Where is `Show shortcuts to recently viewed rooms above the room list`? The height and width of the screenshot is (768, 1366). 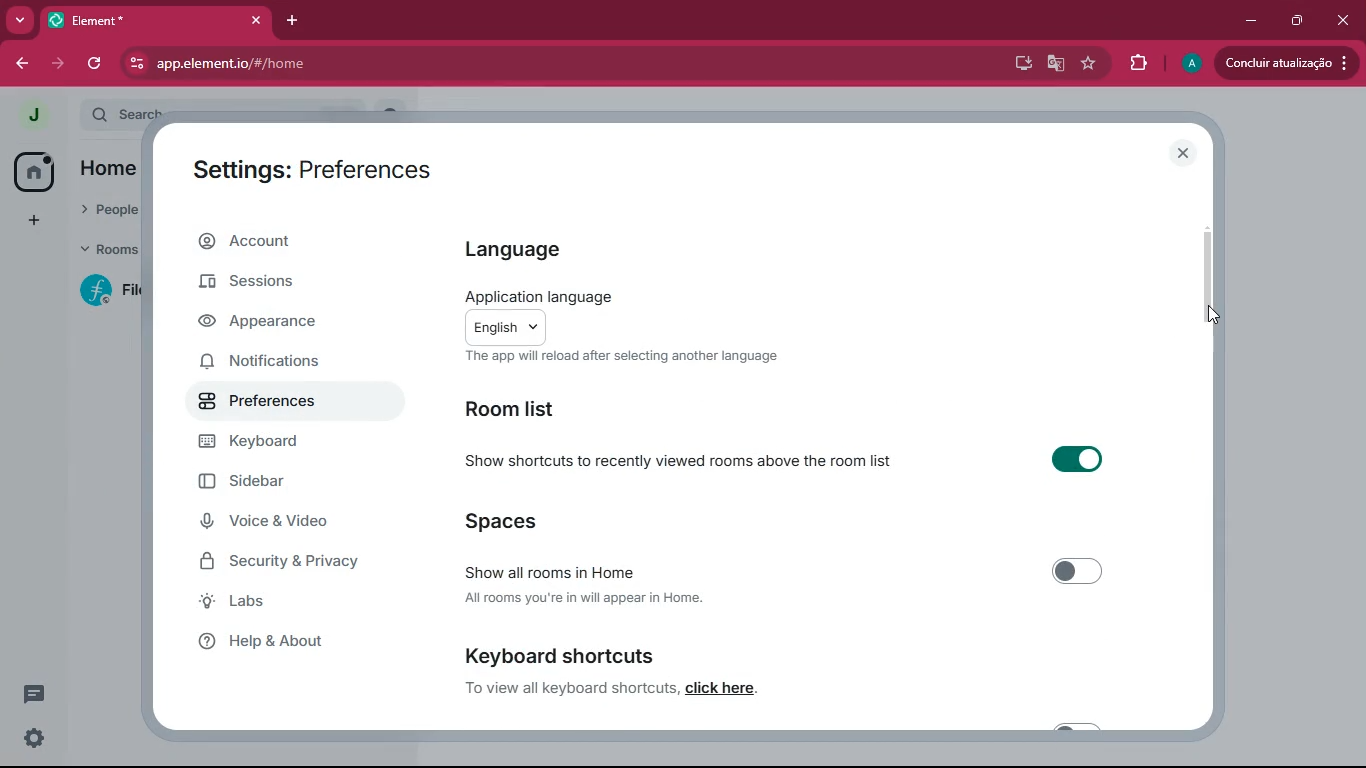
Show shortcuts to recently viewed rooms above the room list is located at coordinates (784, 465).